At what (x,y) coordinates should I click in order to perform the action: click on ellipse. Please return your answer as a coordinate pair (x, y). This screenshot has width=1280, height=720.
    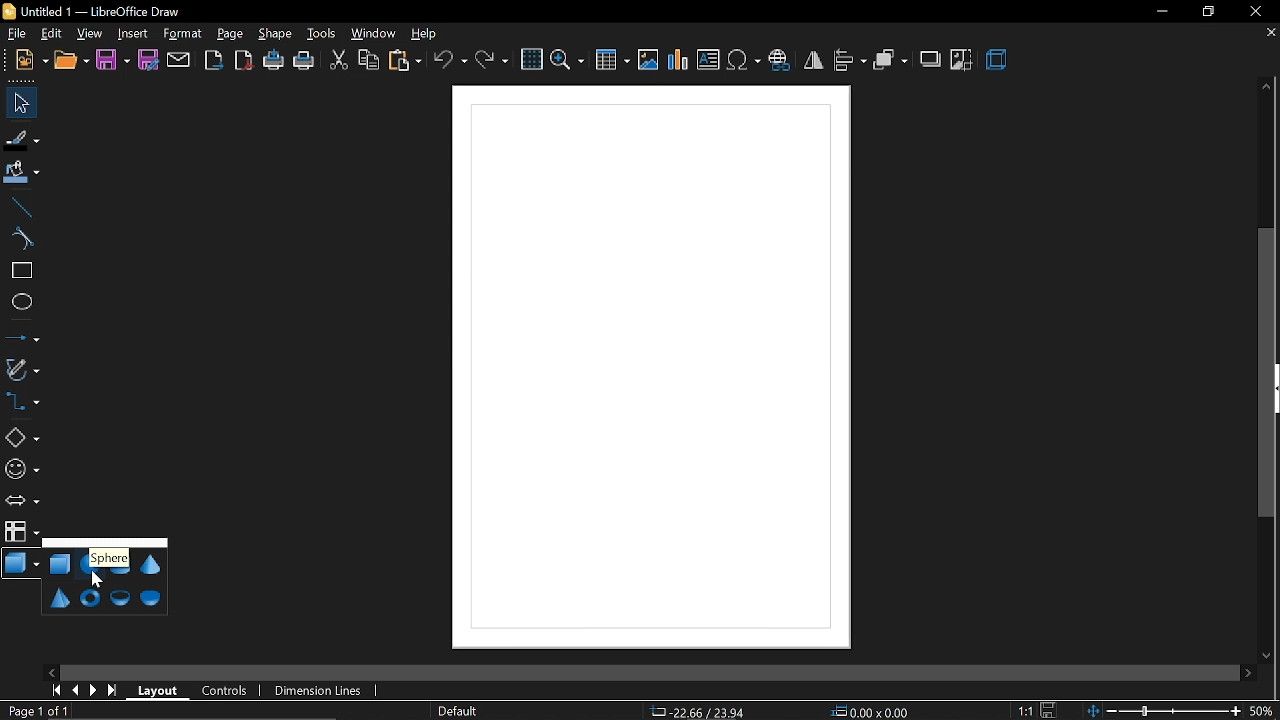
    Looking at the image, I should click on (18, 301).